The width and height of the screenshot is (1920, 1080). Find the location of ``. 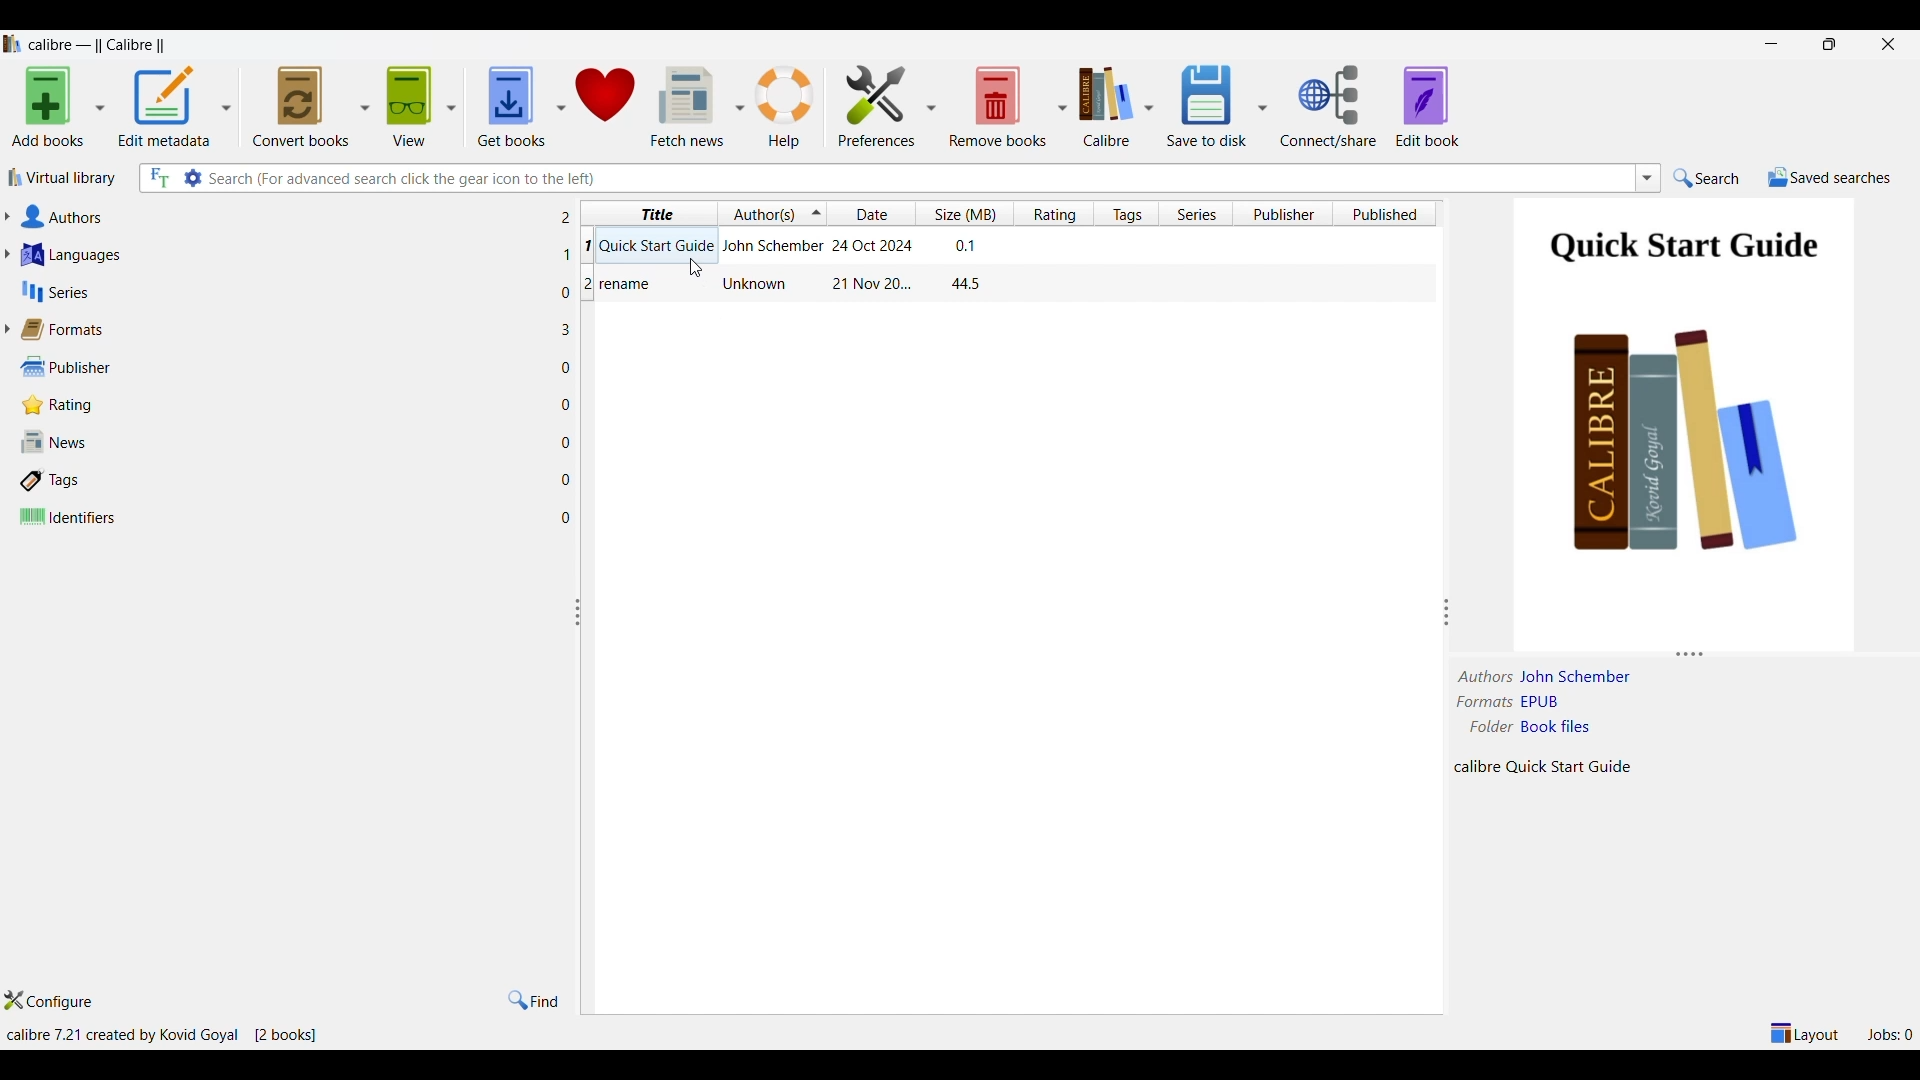

 is located at coordinates (1681, 419).